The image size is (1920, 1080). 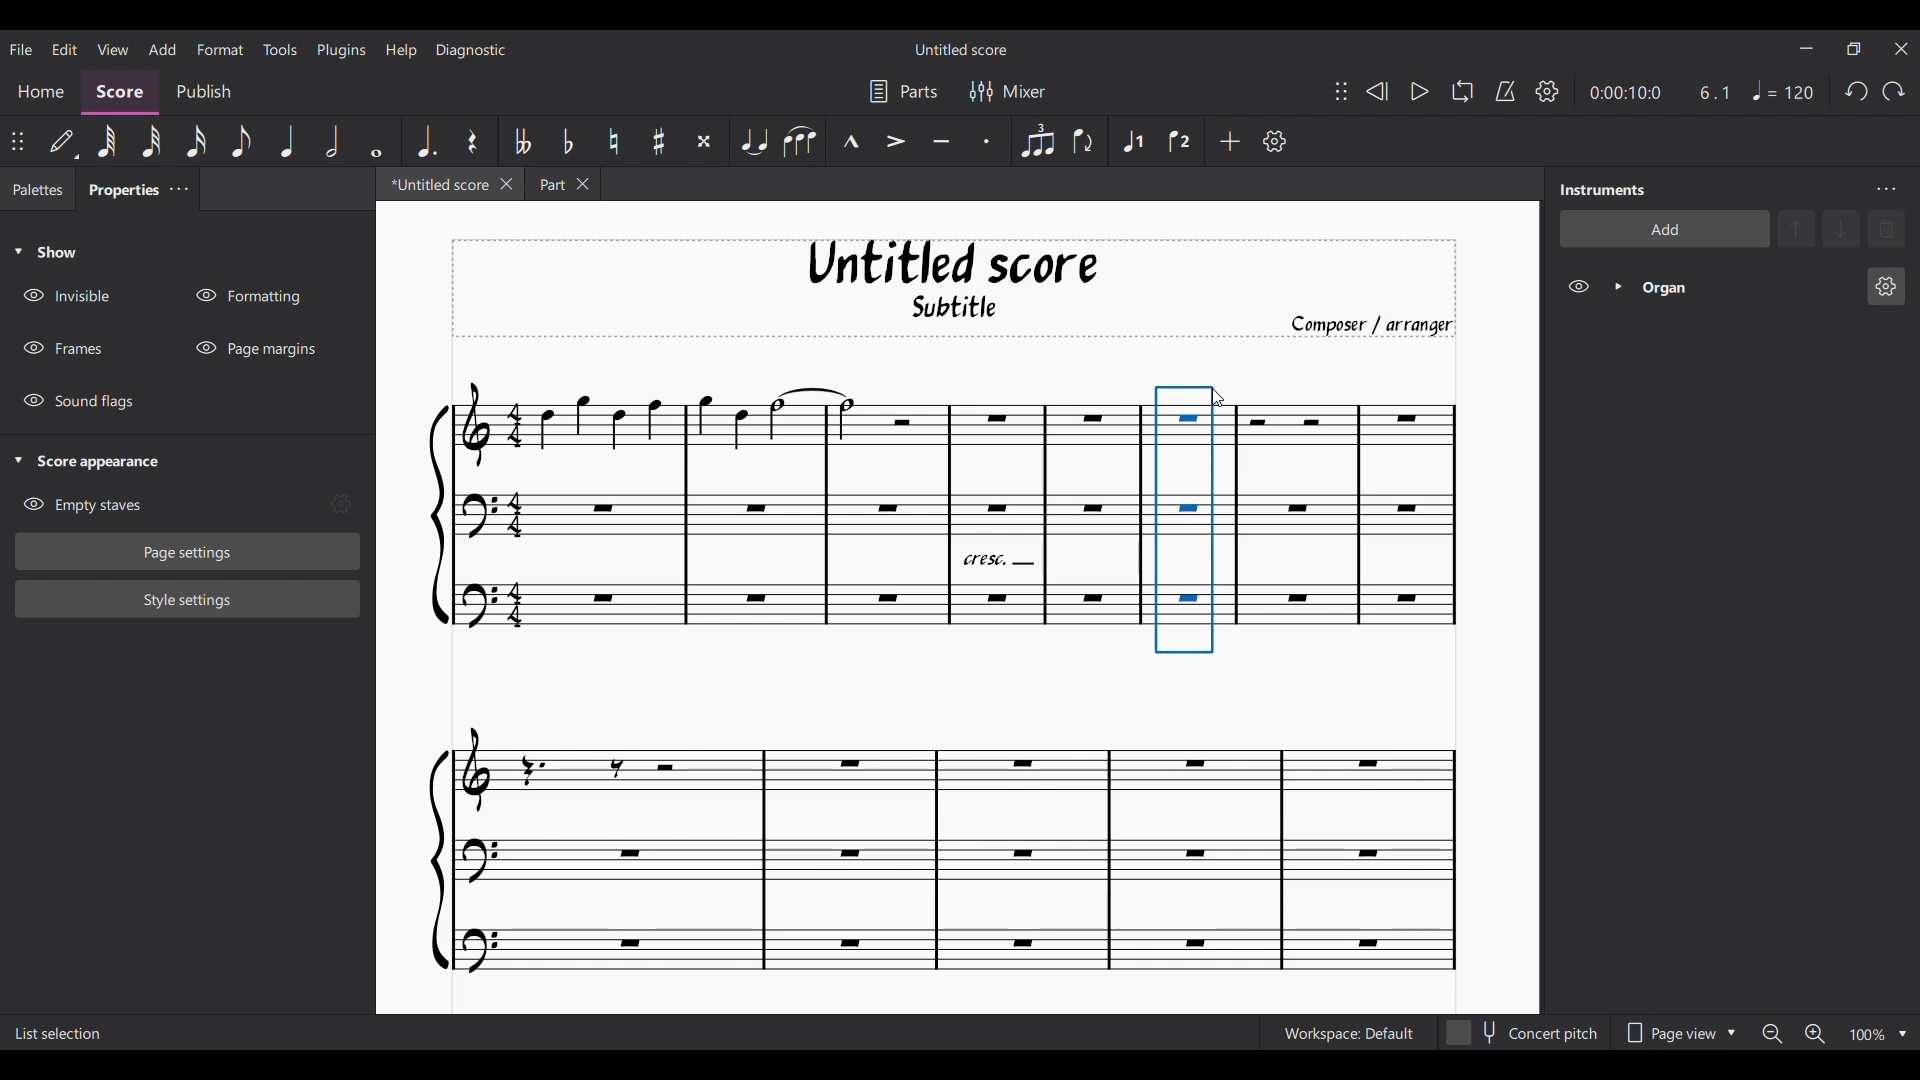 I want to click on Hide Empty staves, so click(x=82, y=505).